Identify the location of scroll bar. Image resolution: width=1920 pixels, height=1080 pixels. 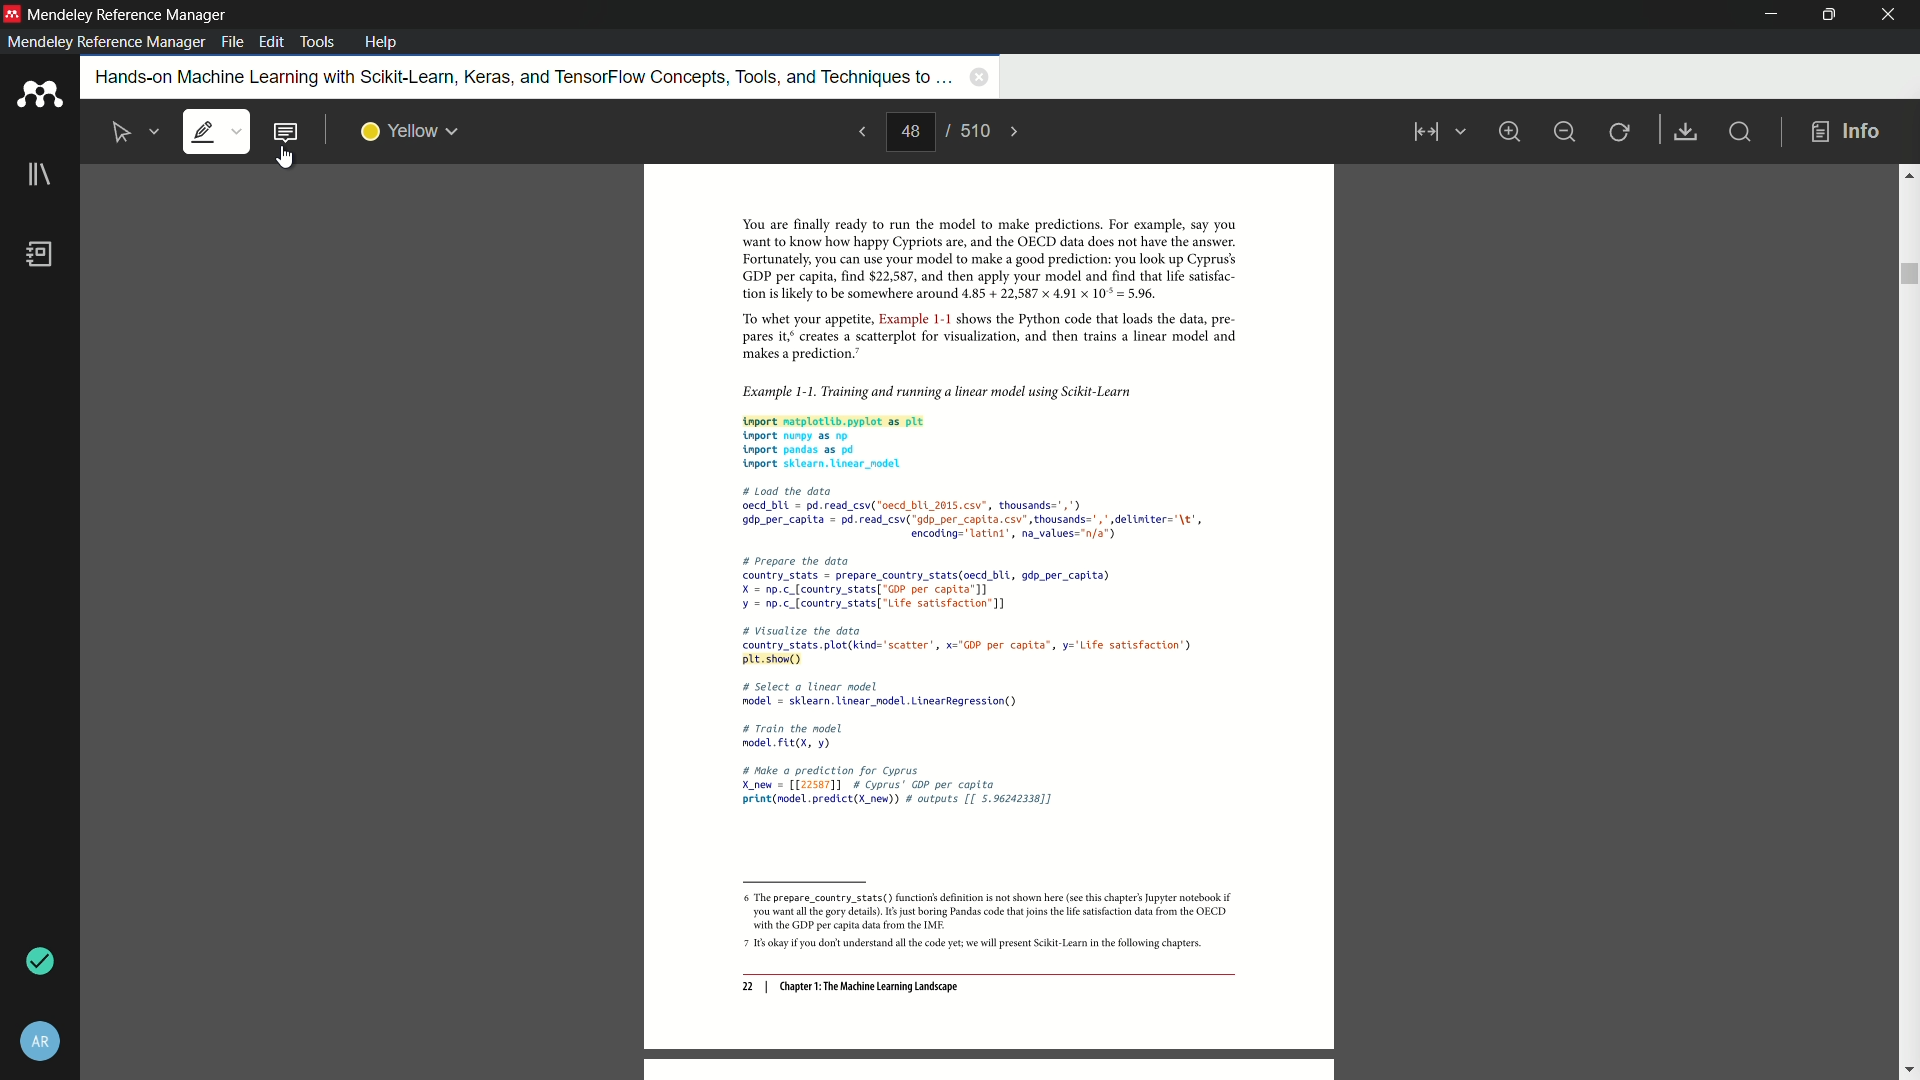
(1907, 274).